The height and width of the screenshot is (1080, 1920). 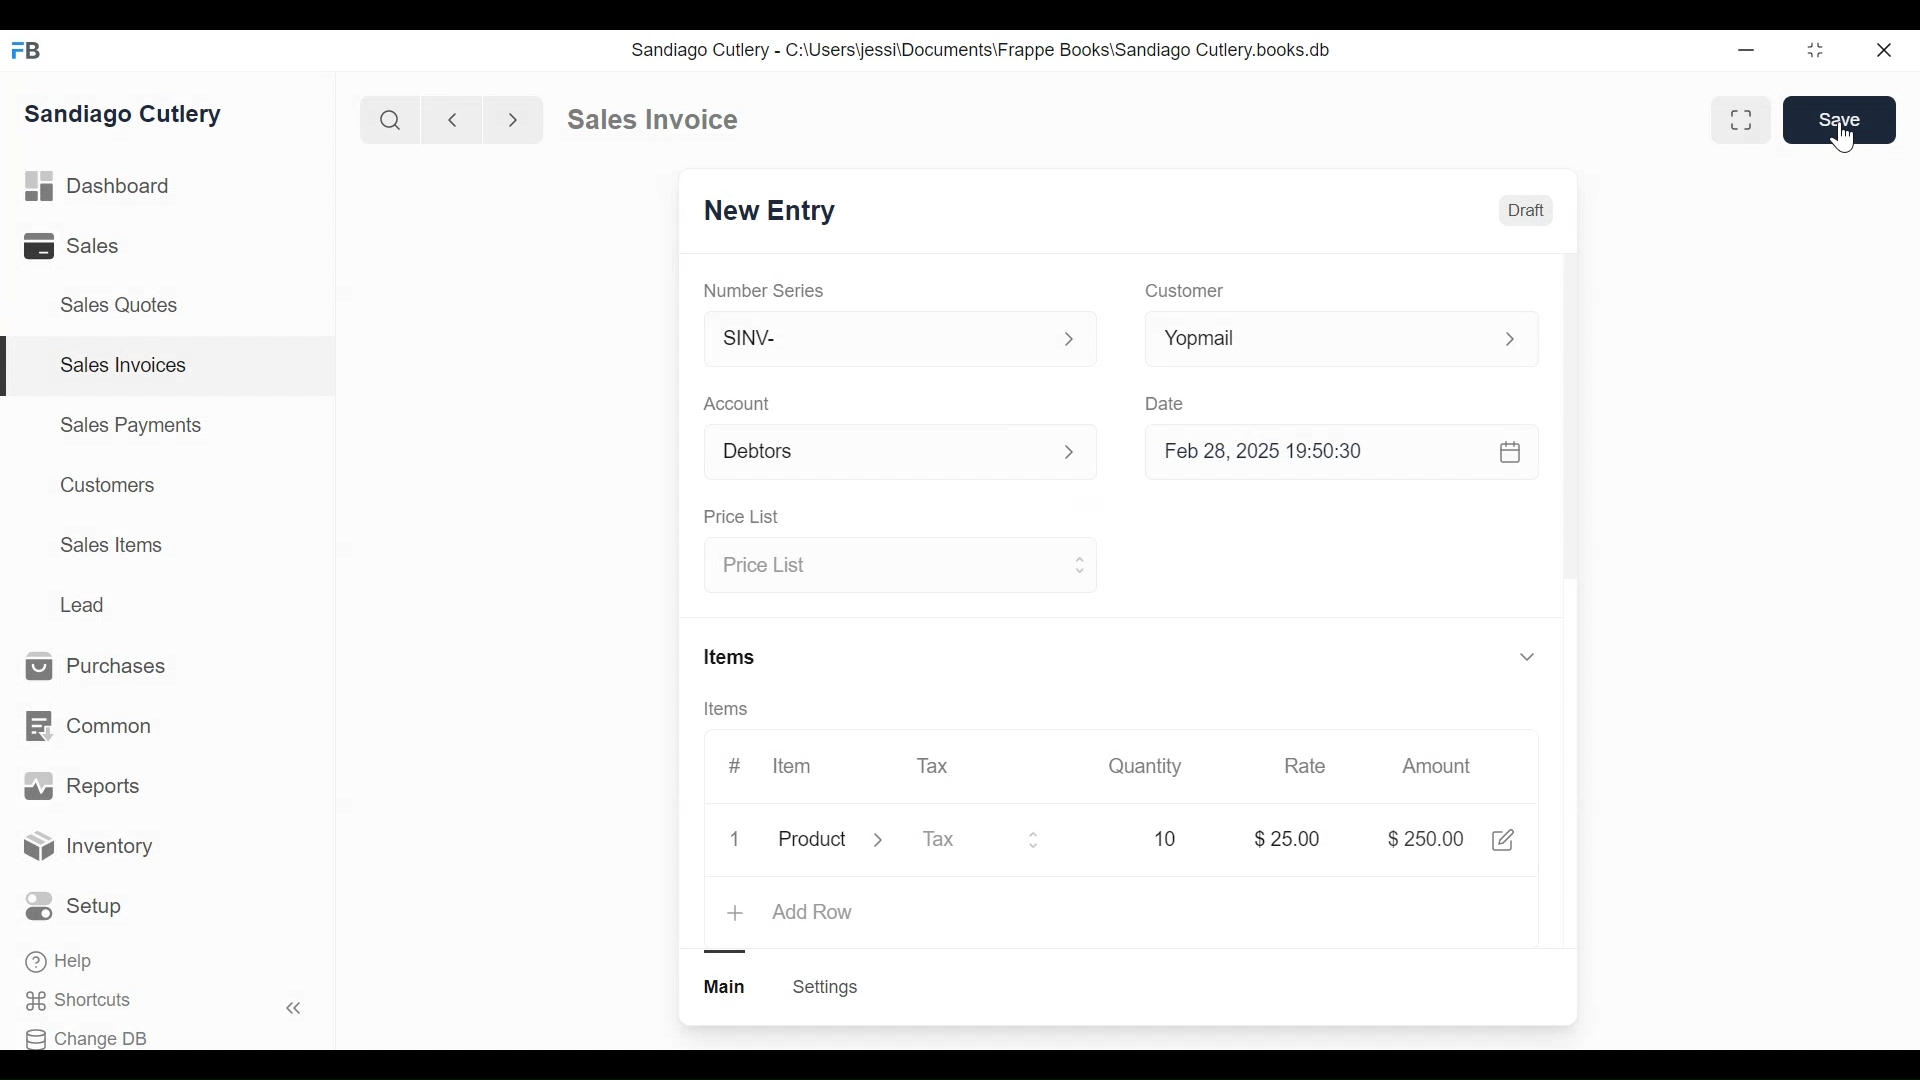 What do you see at coordinates (129, 114) in the screenshot?
I see `Sandiago Cutlery` at bounding box center [129, 114].